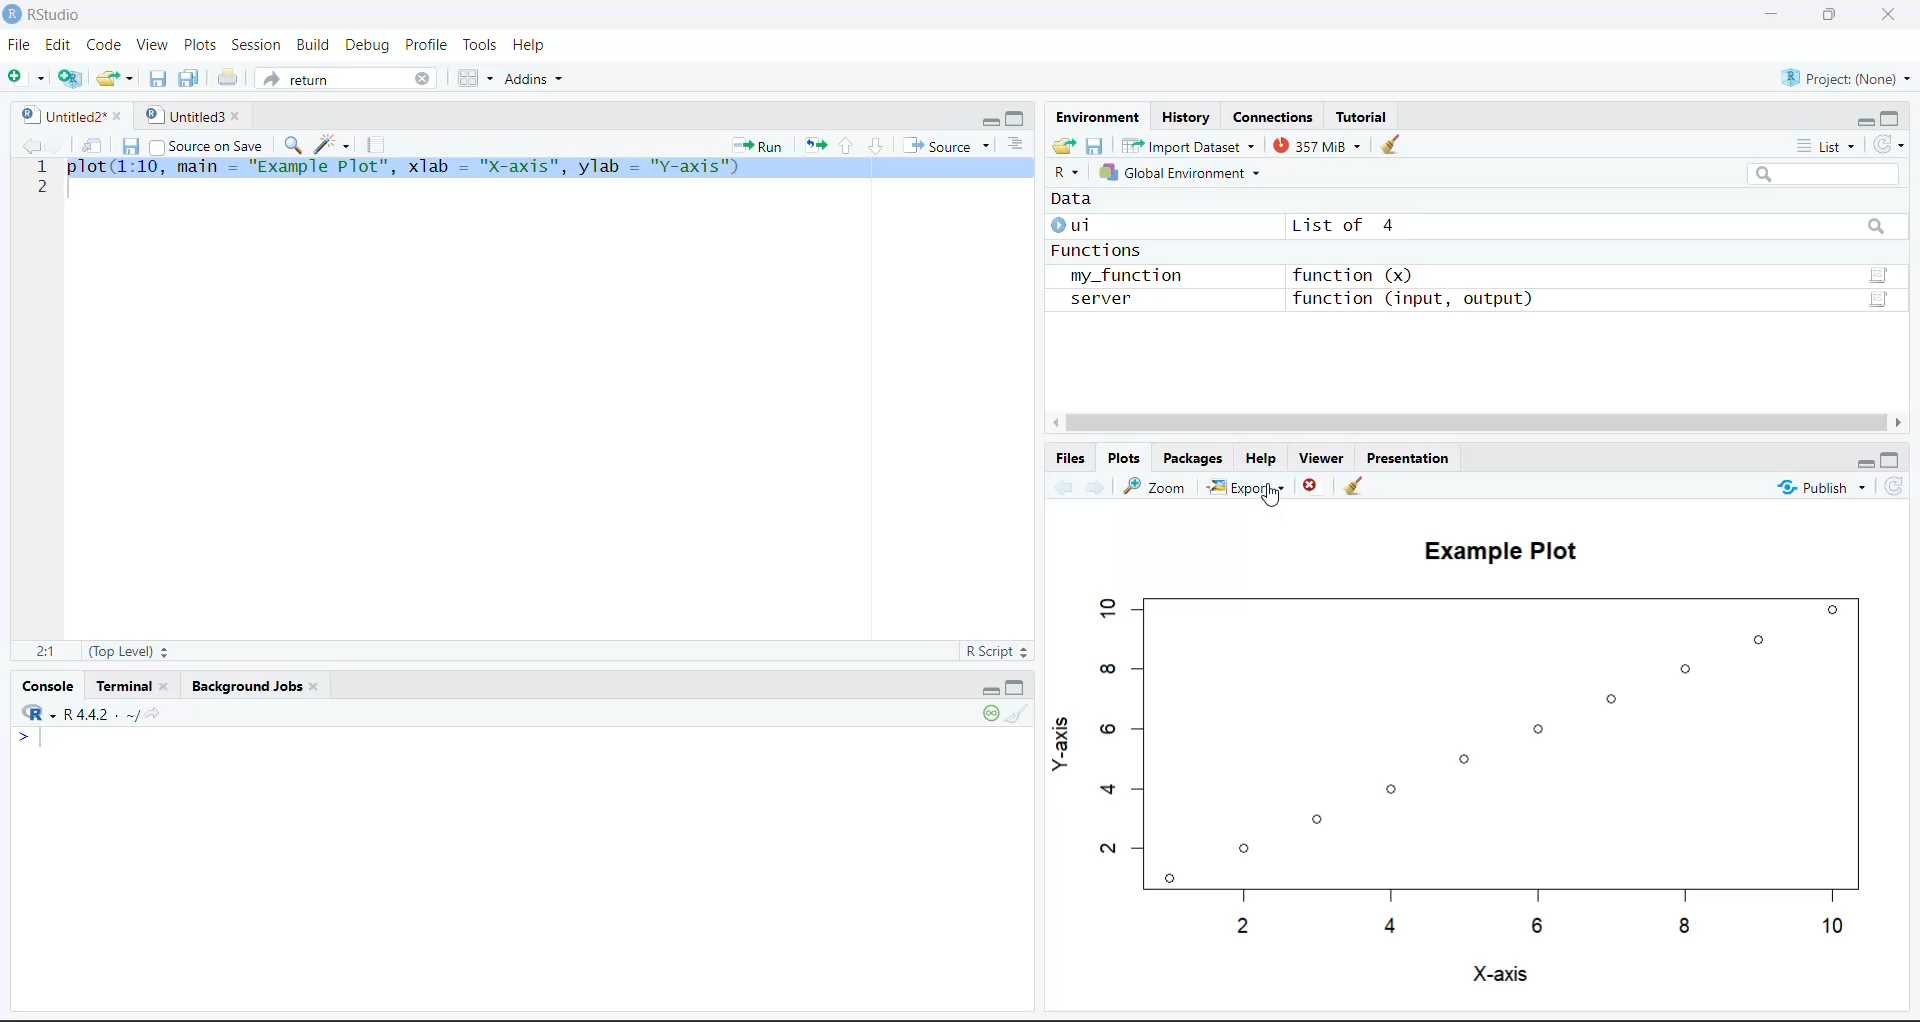 This screenshot has width=1920, height=1022. What do you see at coordinates (1864, 463) in the screenshot?
I see `Minimize` at bounding box center [1864, 463].